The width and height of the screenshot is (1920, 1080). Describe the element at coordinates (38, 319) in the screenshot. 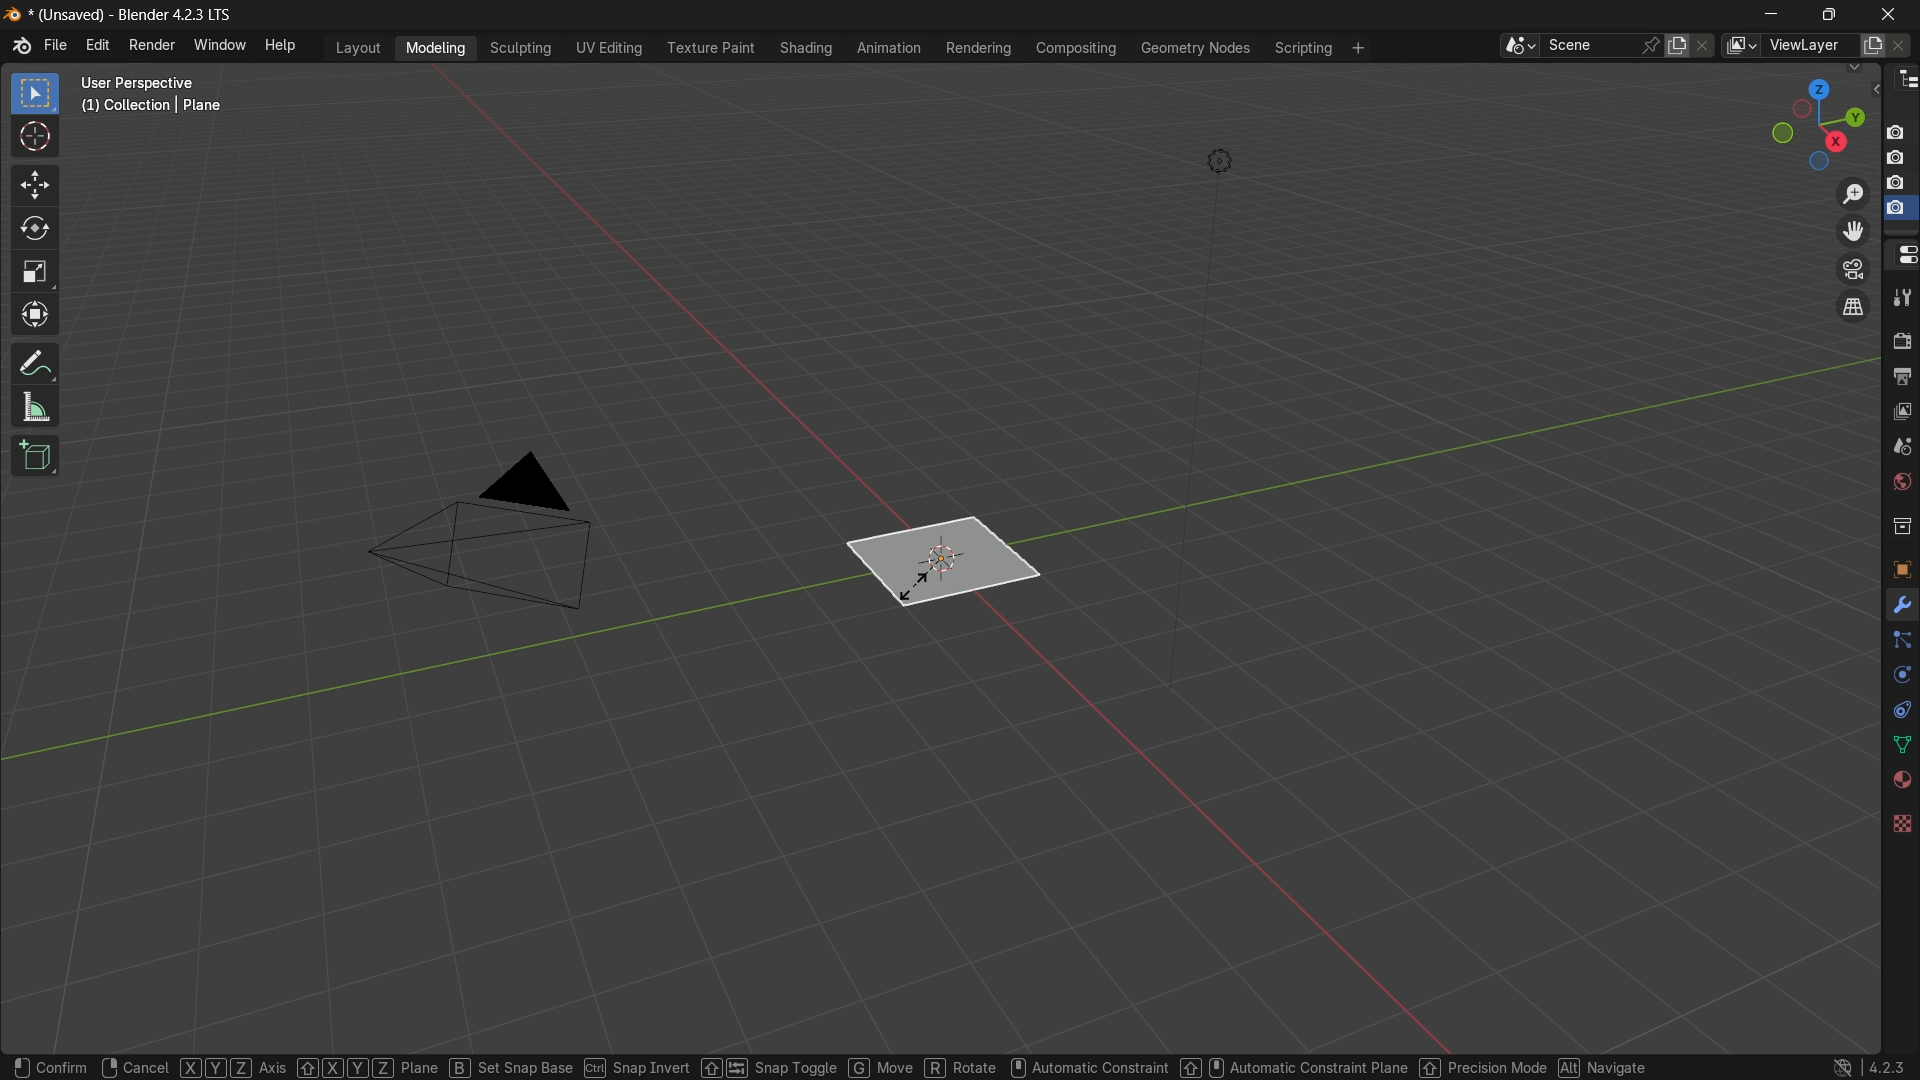

I see `transform` at that location.